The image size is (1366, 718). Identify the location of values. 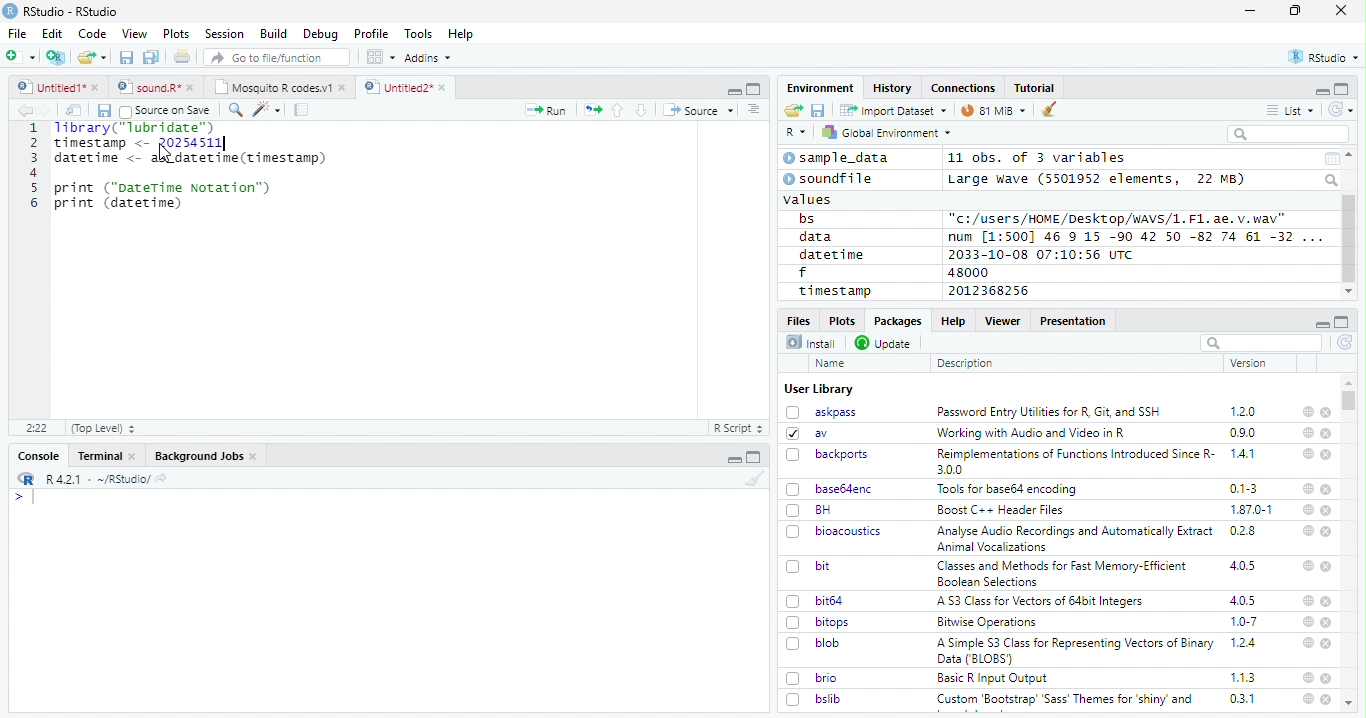
(809, 198).